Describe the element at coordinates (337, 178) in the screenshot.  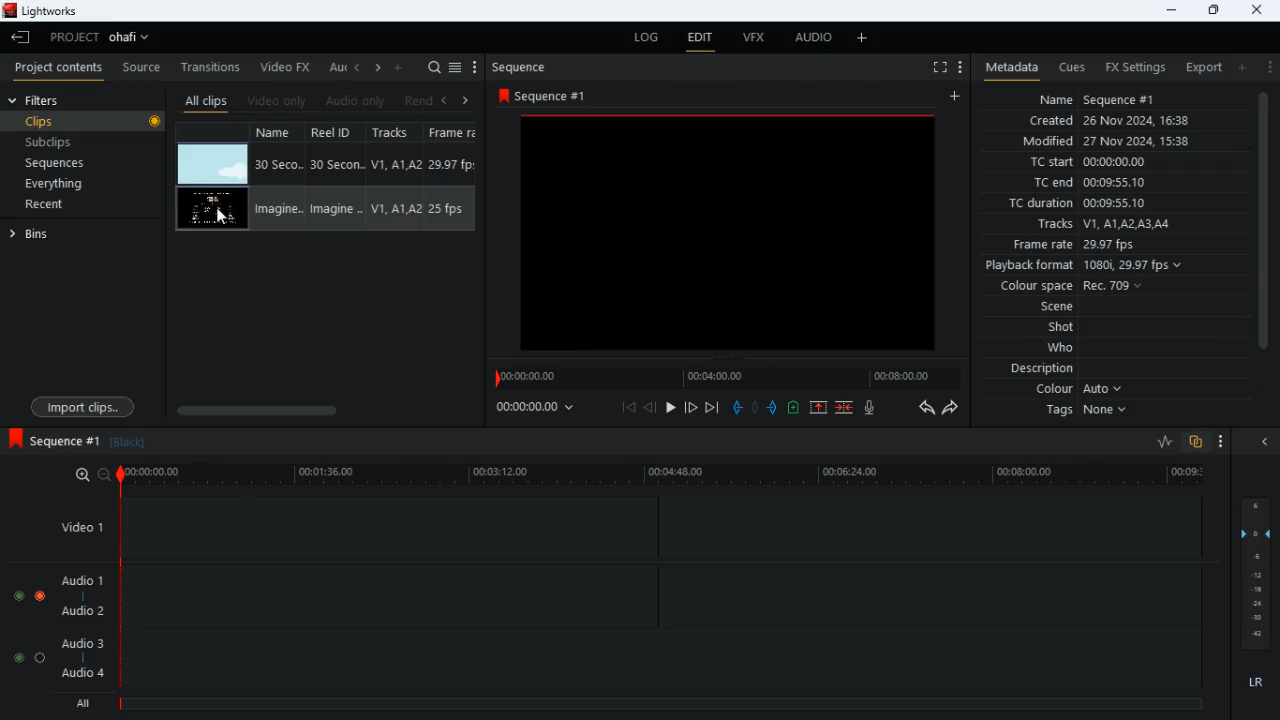
I see `reel id` at that location.